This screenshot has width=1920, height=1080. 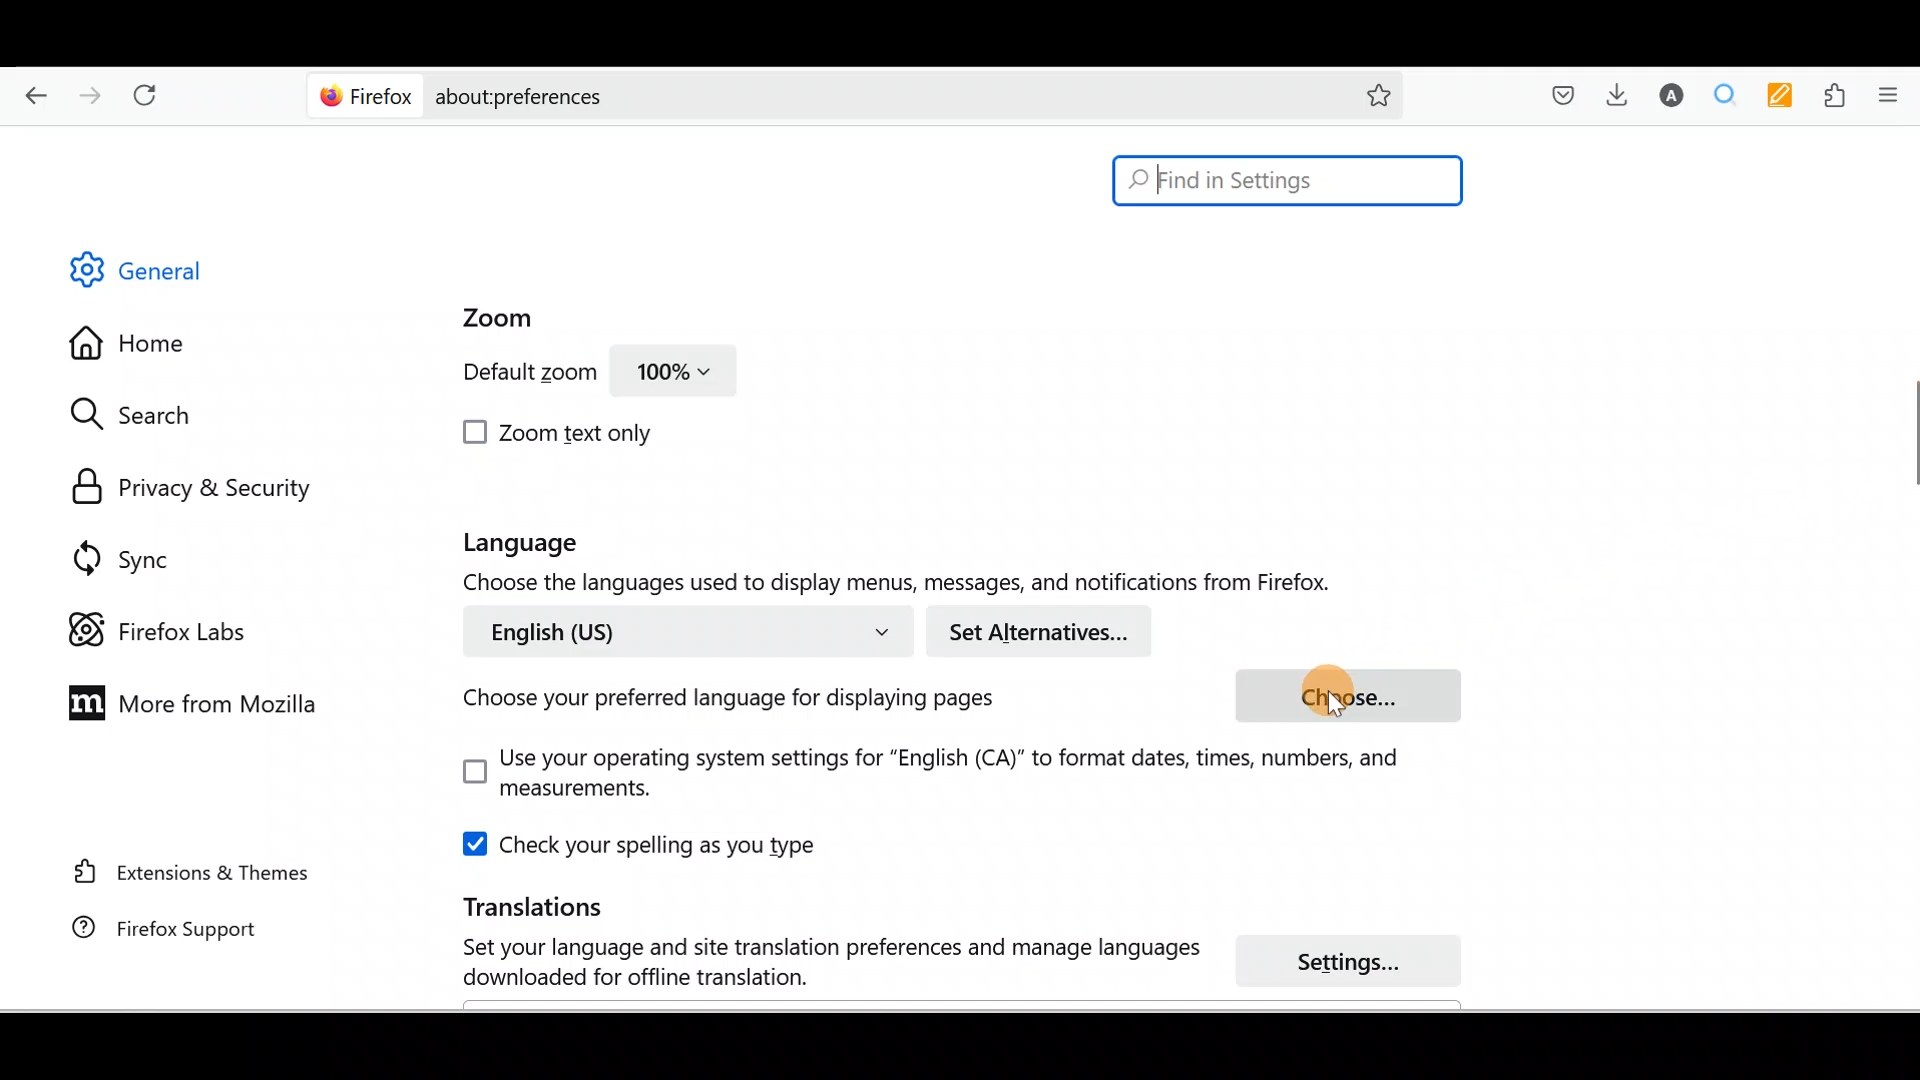 What do you see at coordinates (812, 963) in the screenshot?
I see `Set your language and site translation preferences and manage language download for offline translation.` at bounding box center [812, 963].